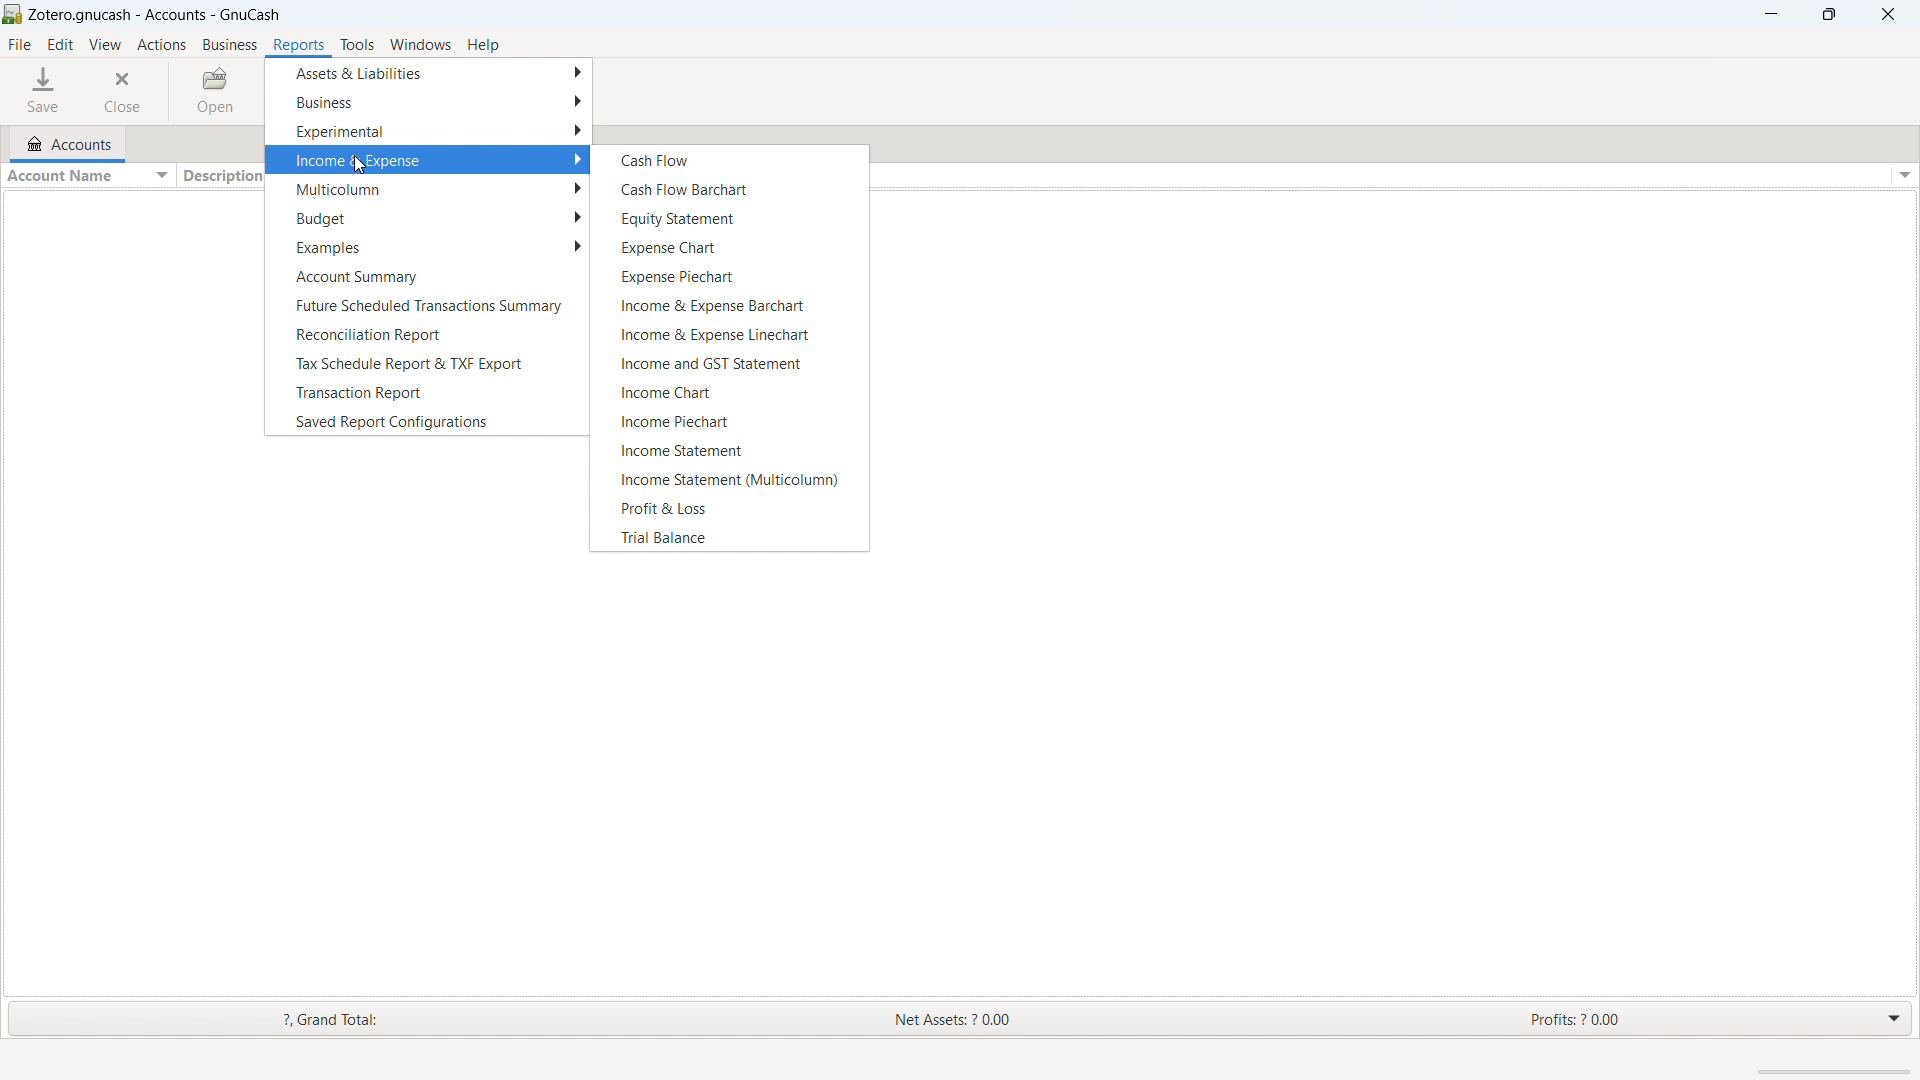  Describe the element at coordinates (728, 420) in the screenshot. I see `income piechart` at that location.